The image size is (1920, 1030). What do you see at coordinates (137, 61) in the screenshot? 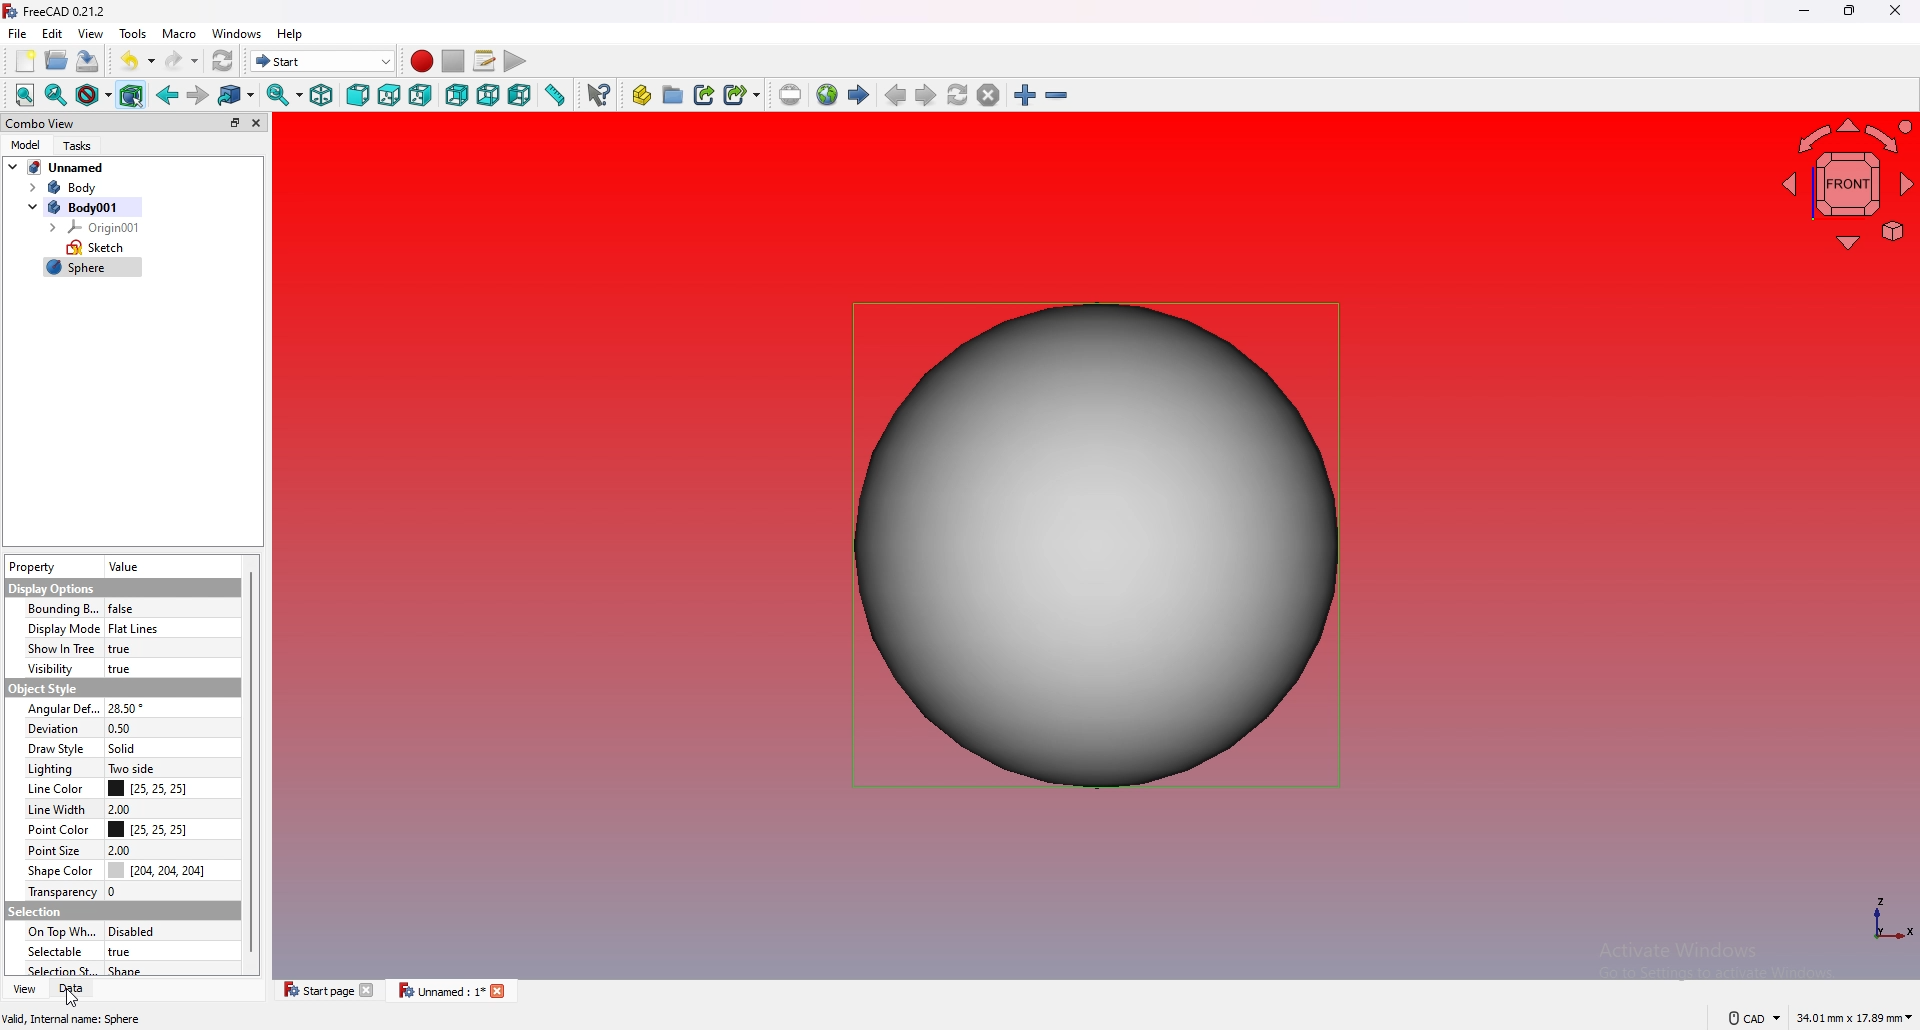
I see `undo` at bounding box center [137, 61].